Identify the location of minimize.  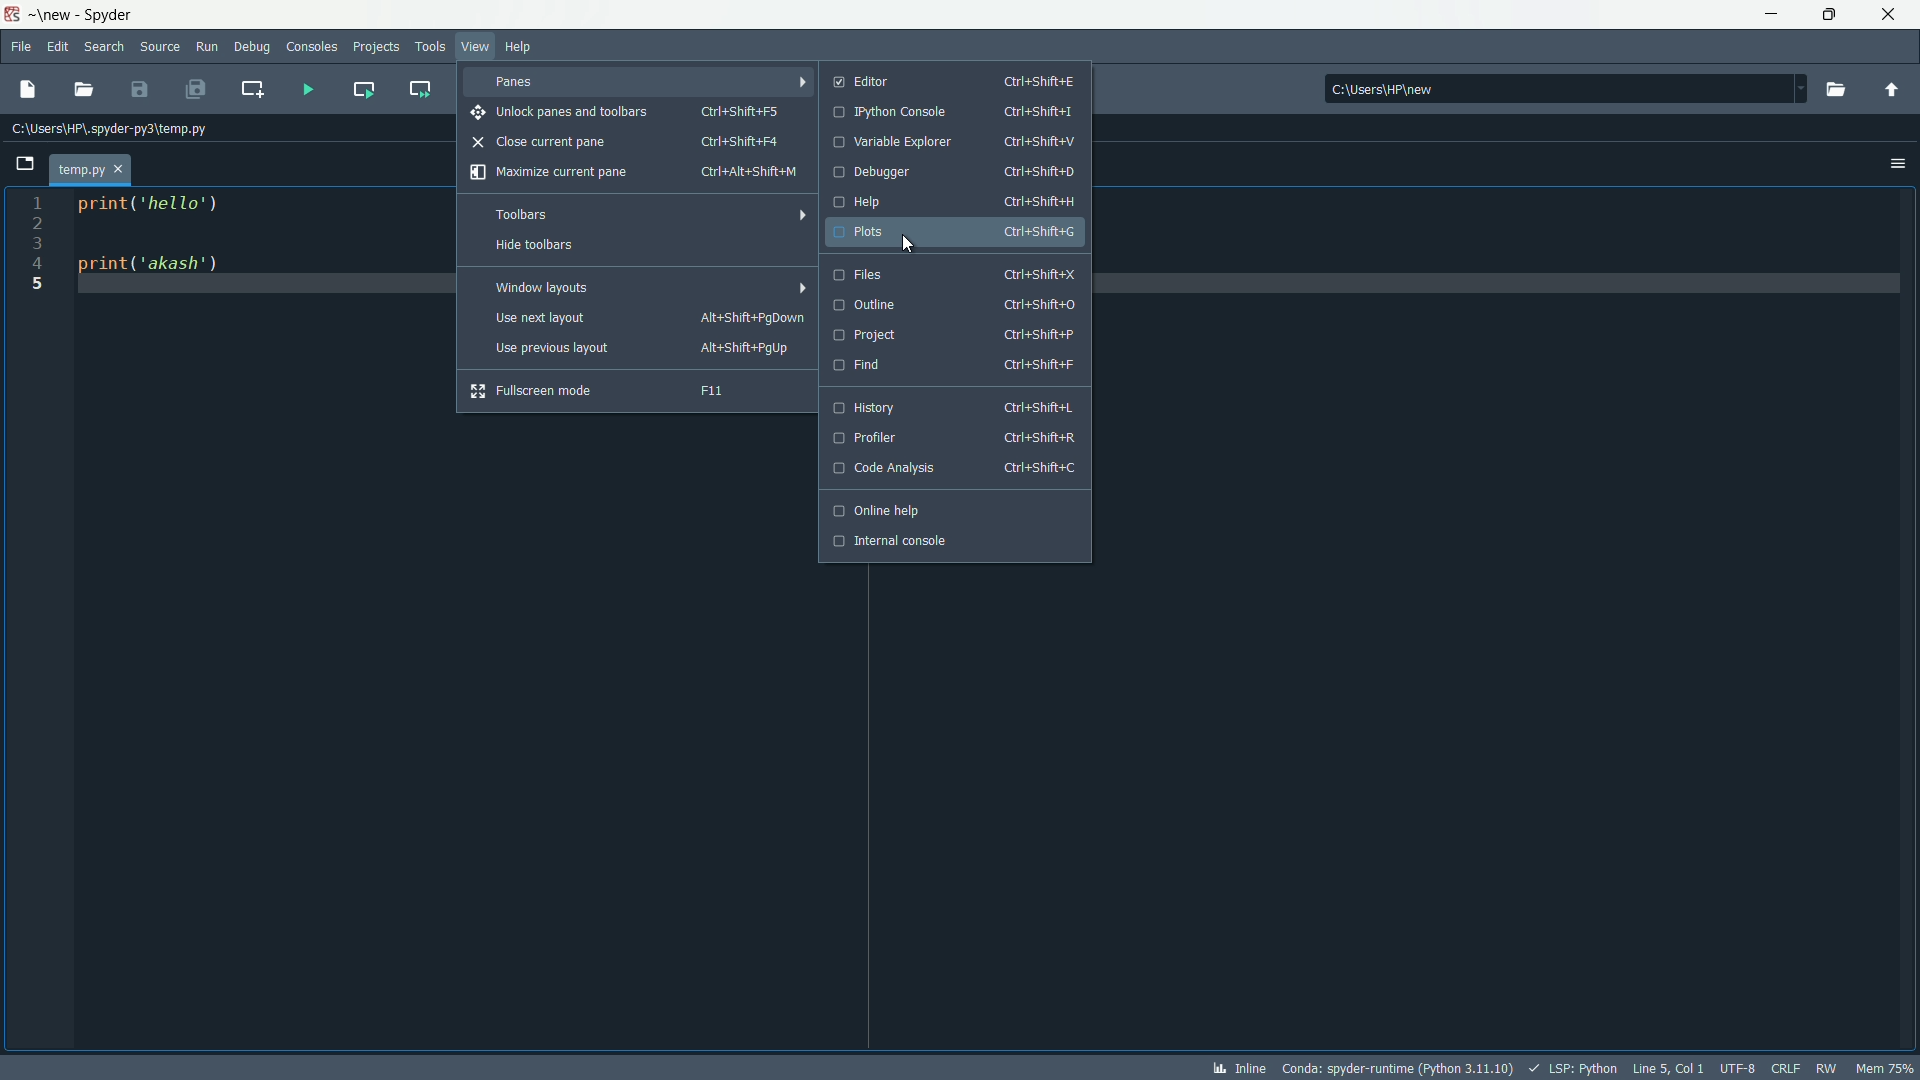
(1774, 14).